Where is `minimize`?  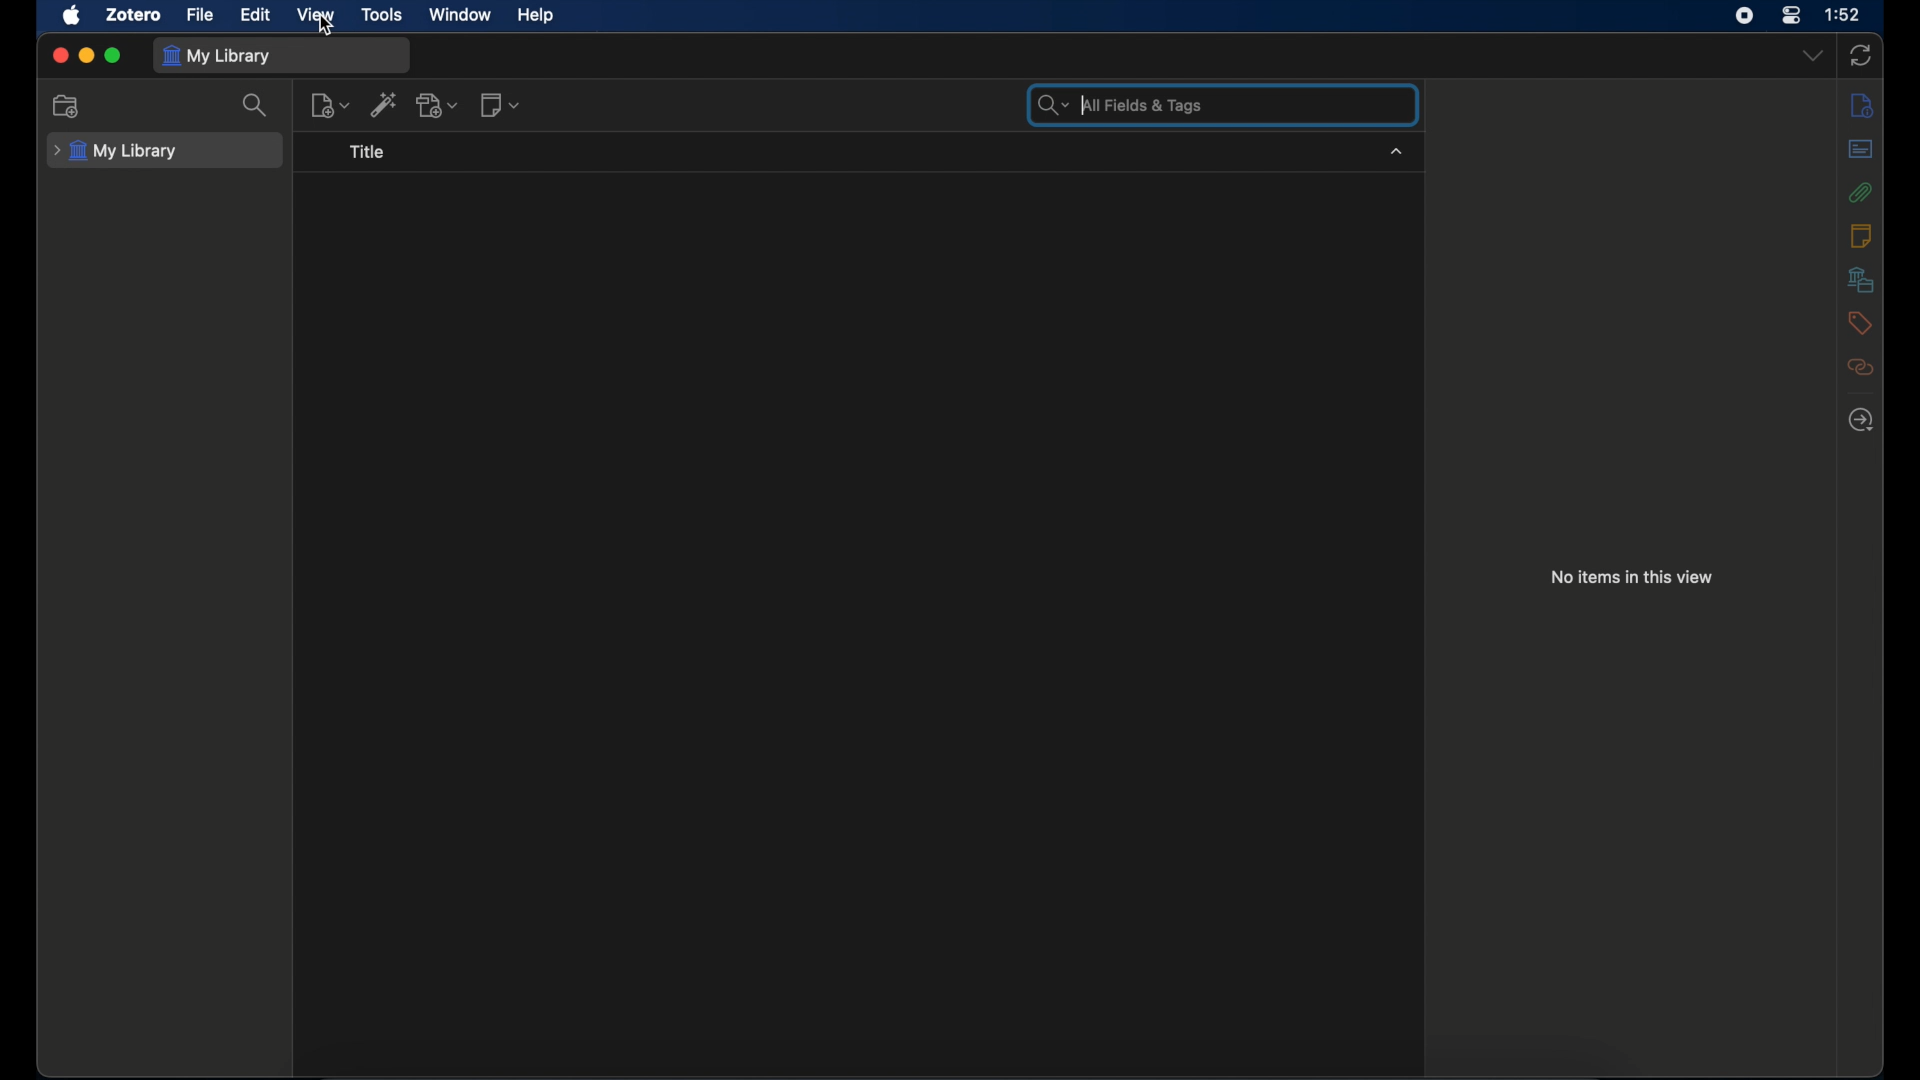 minimize is located at coordinates (86, 54).